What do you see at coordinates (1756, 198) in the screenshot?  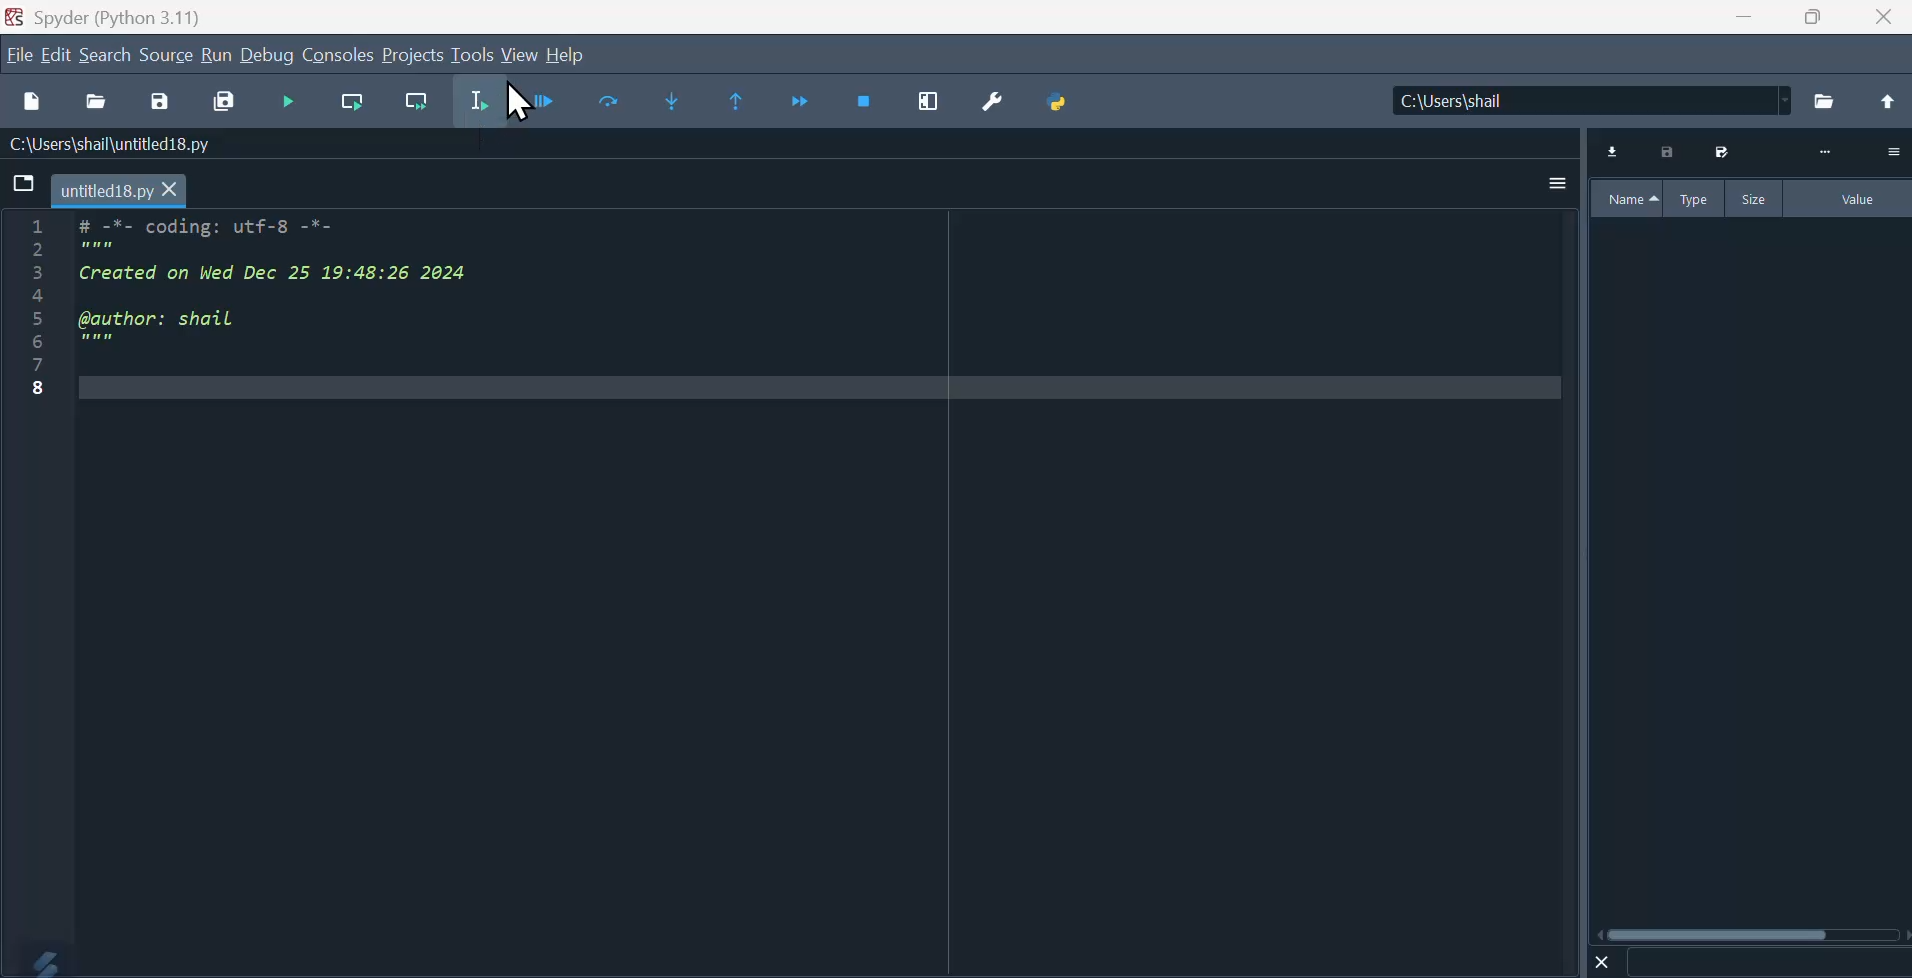 I see `Size` at bounding box center [1756, 198].